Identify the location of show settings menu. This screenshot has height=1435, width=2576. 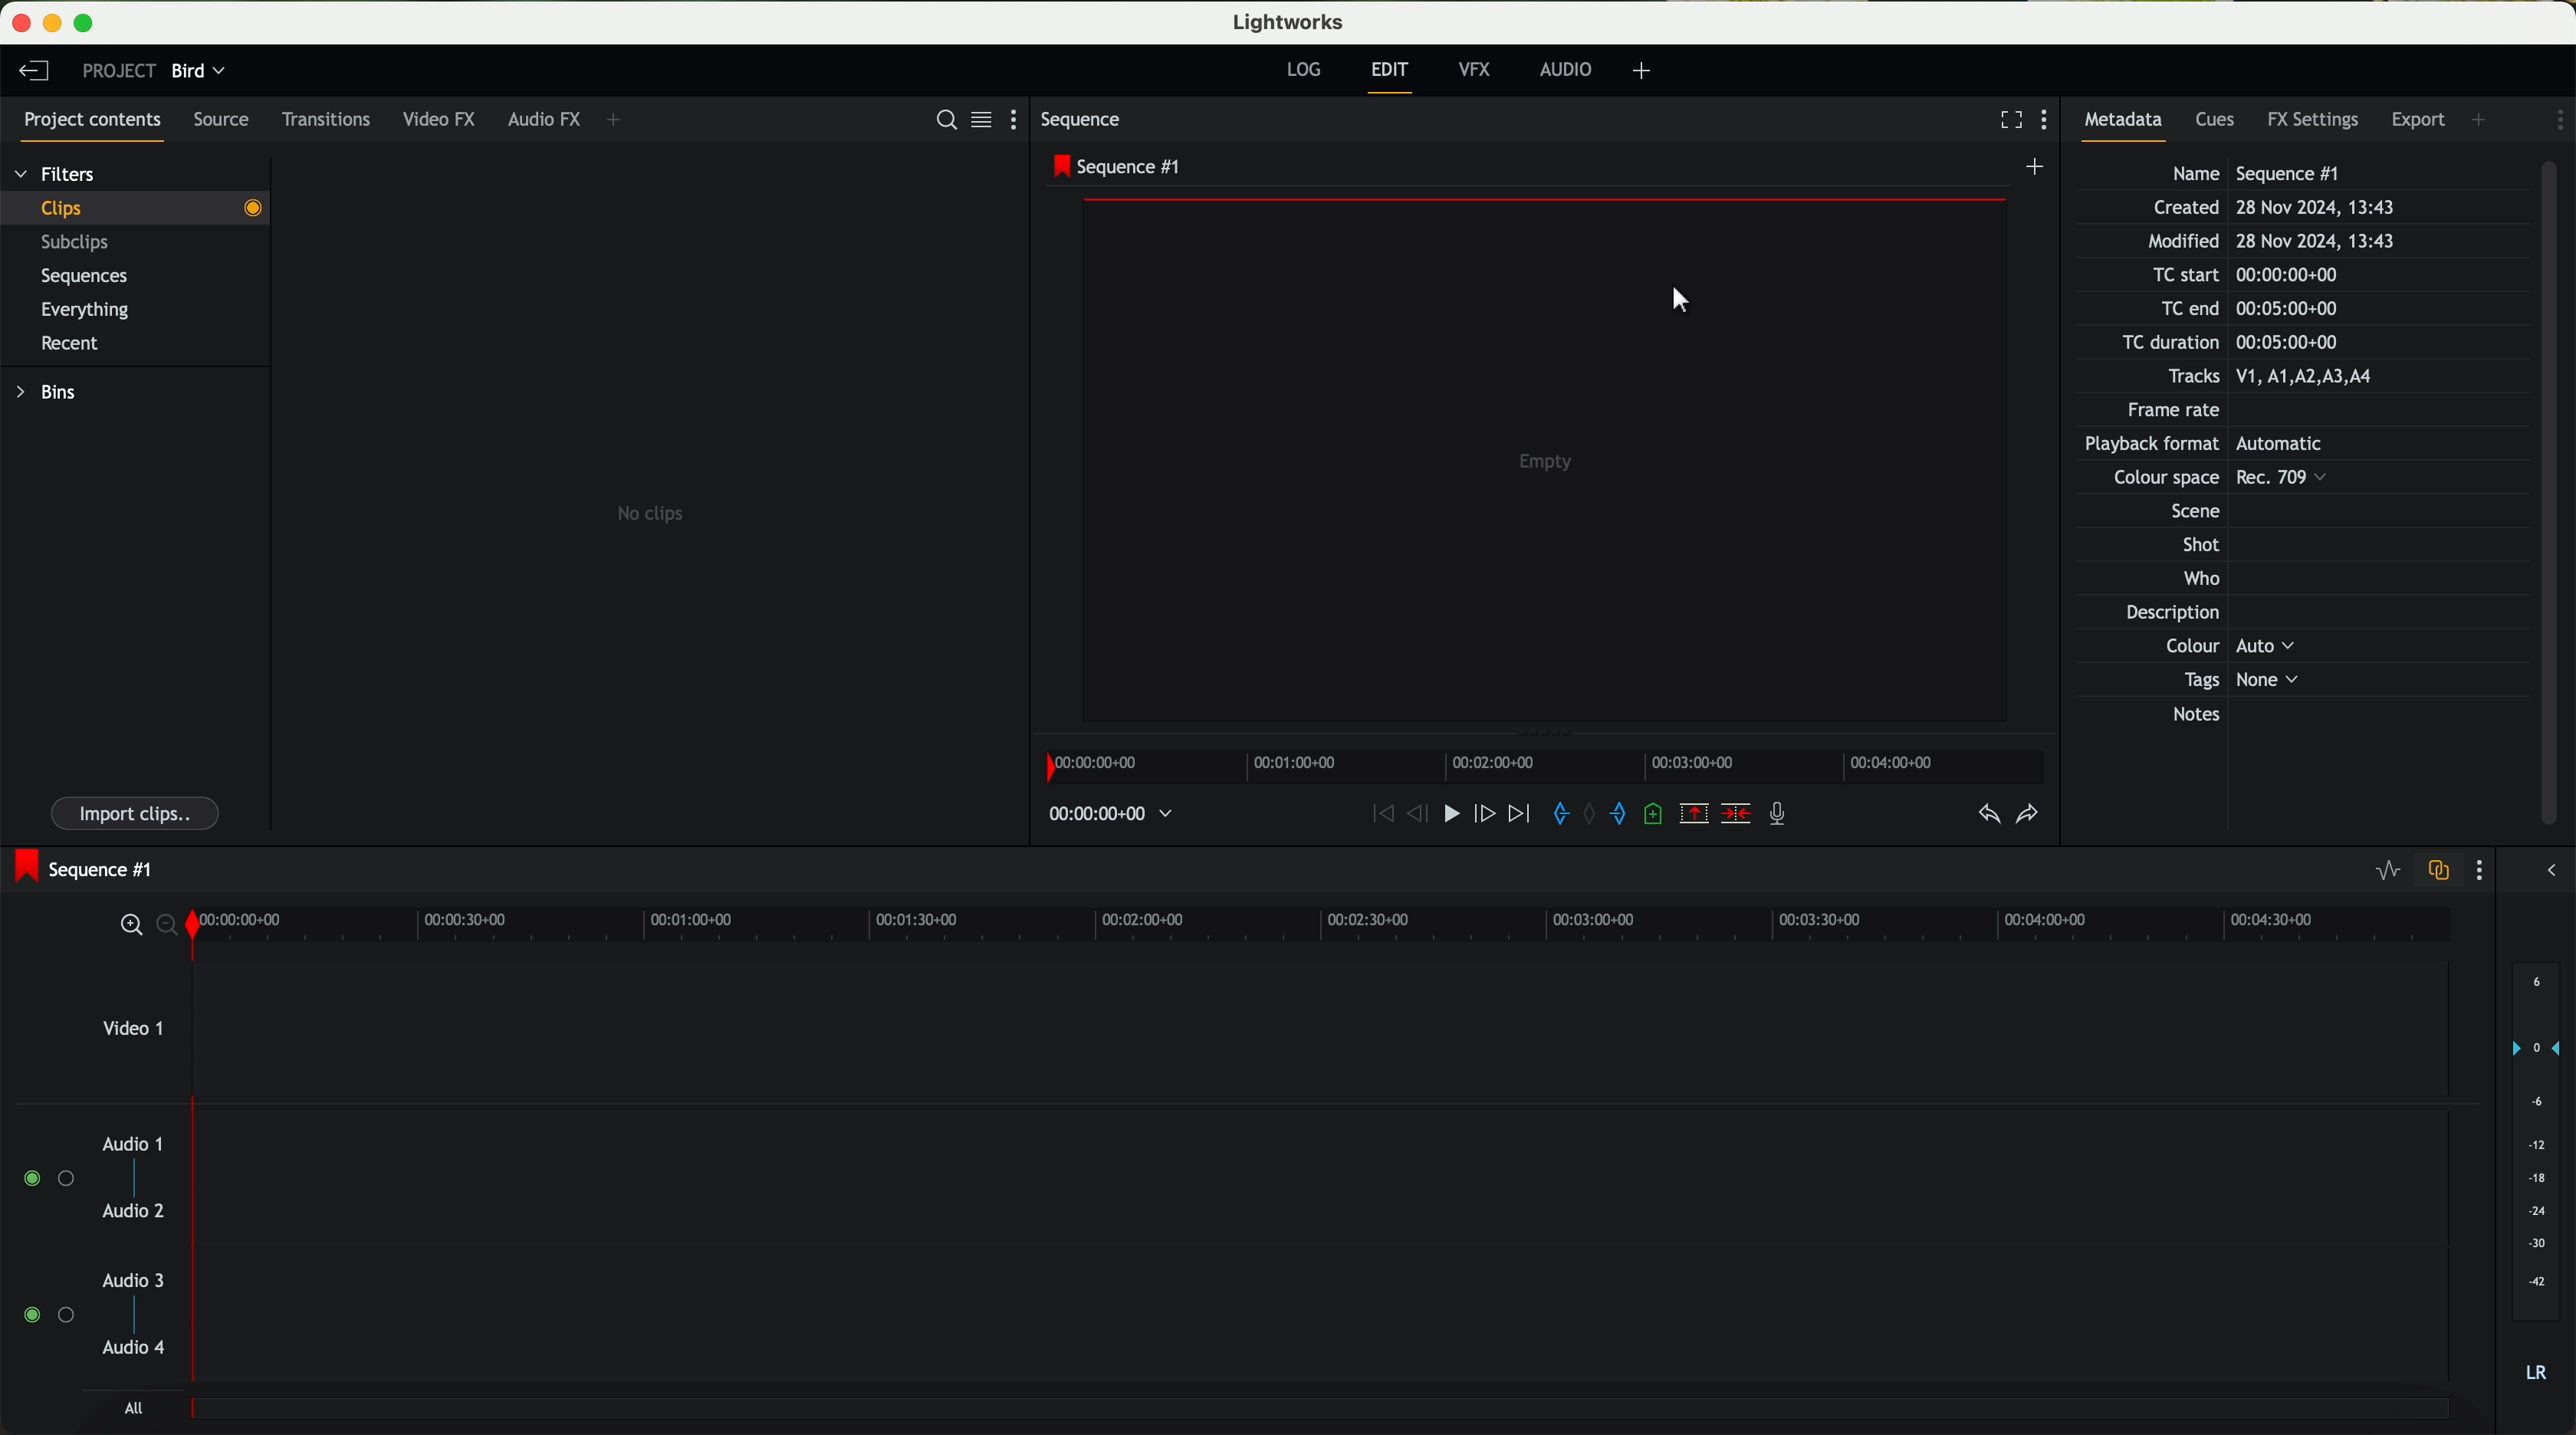
(1009, 119).